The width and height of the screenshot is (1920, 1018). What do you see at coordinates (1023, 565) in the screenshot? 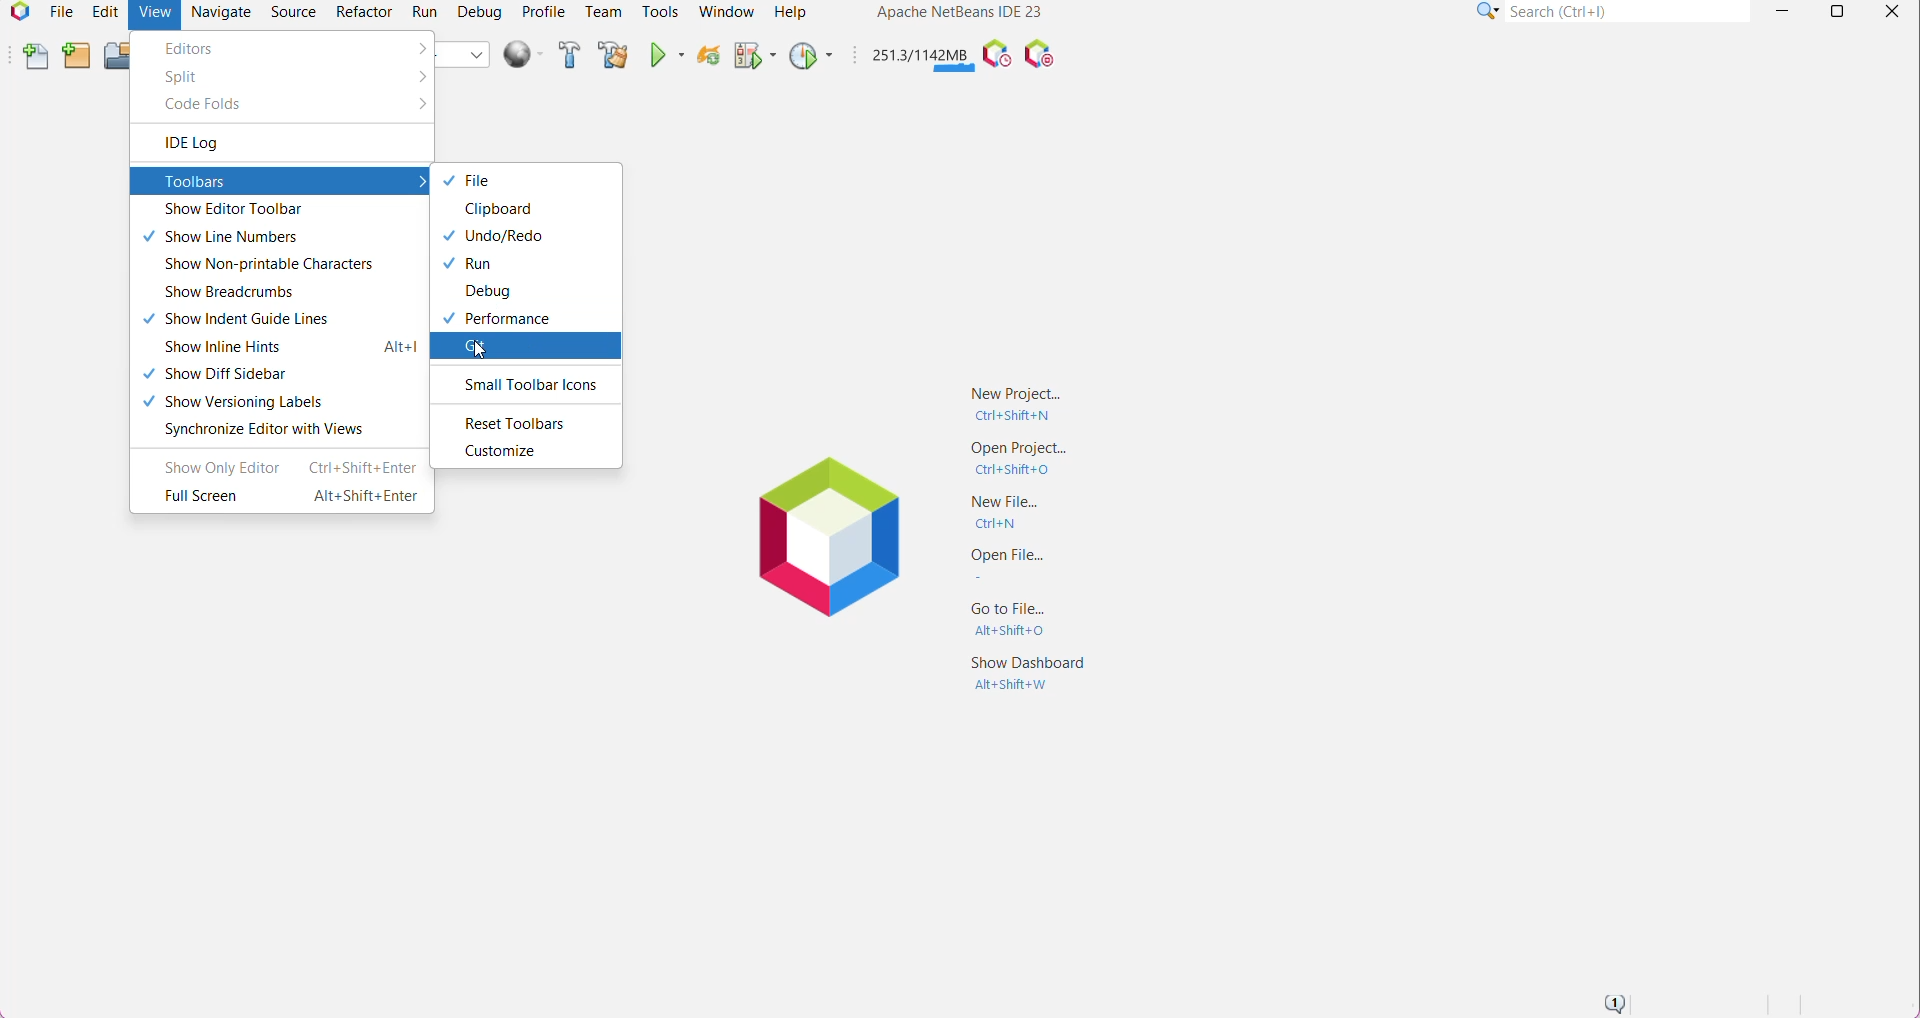
I see `Open File` at bounding box center [1023, 565].